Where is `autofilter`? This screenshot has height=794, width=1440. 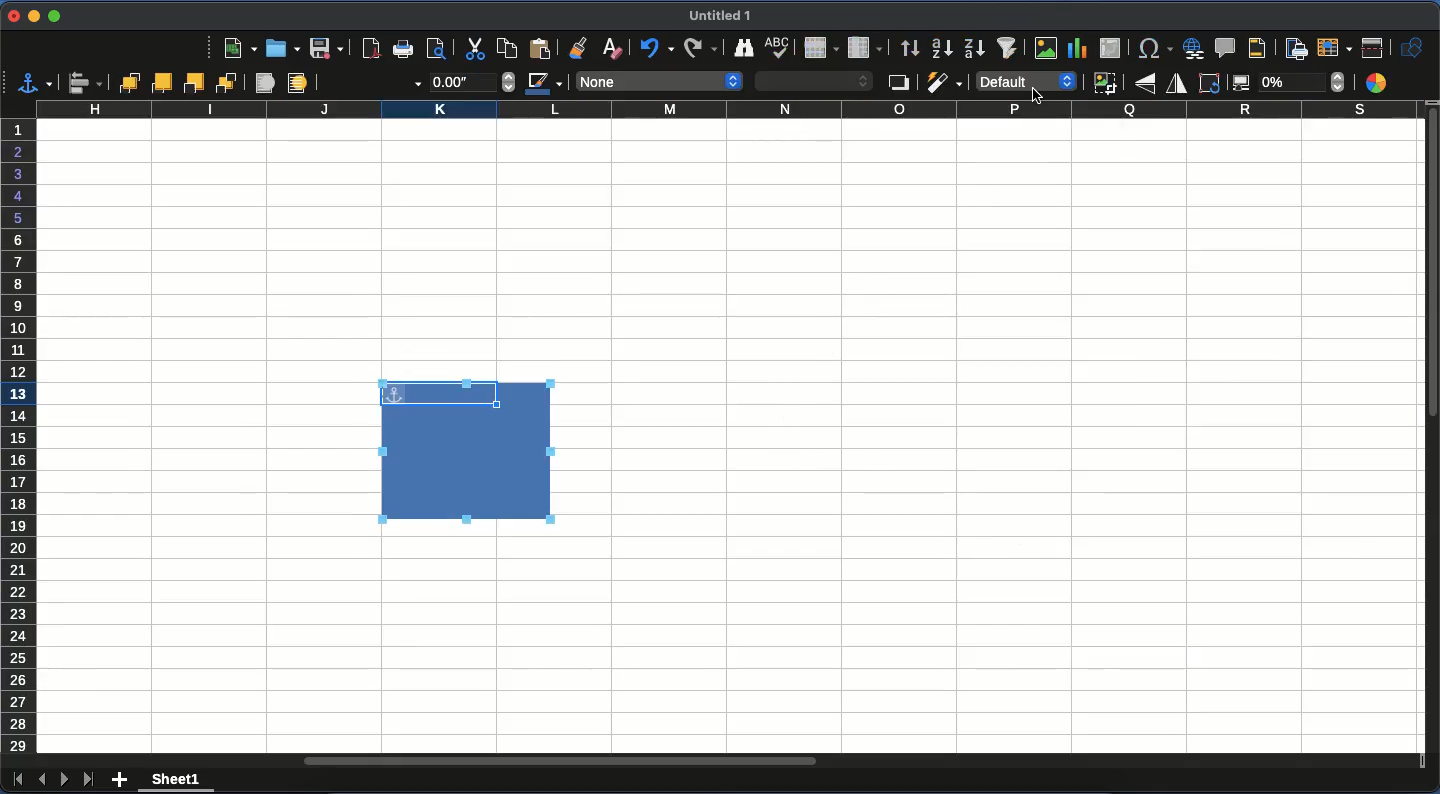
autofilter is located at coordinates (1011, 48).